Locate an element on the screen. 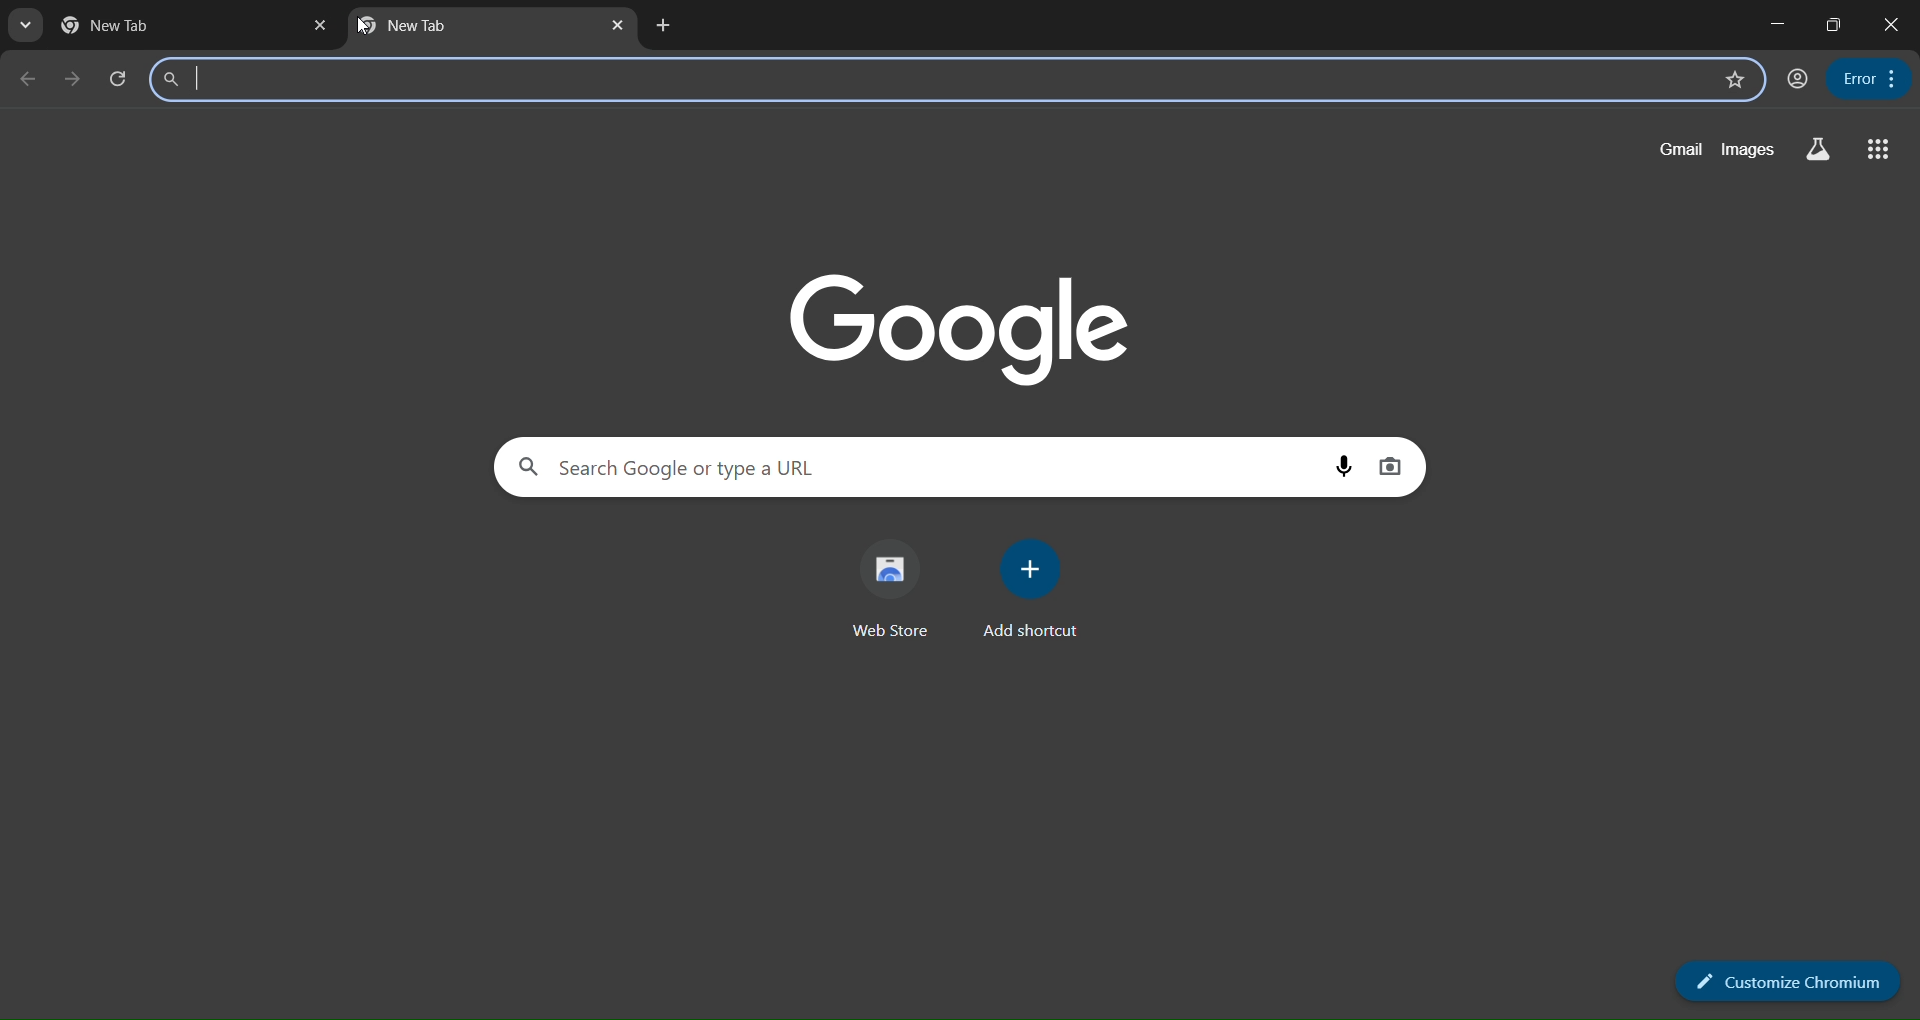 This screenshot has height=1020, width=1920. next is located at coordinates (70, 80).